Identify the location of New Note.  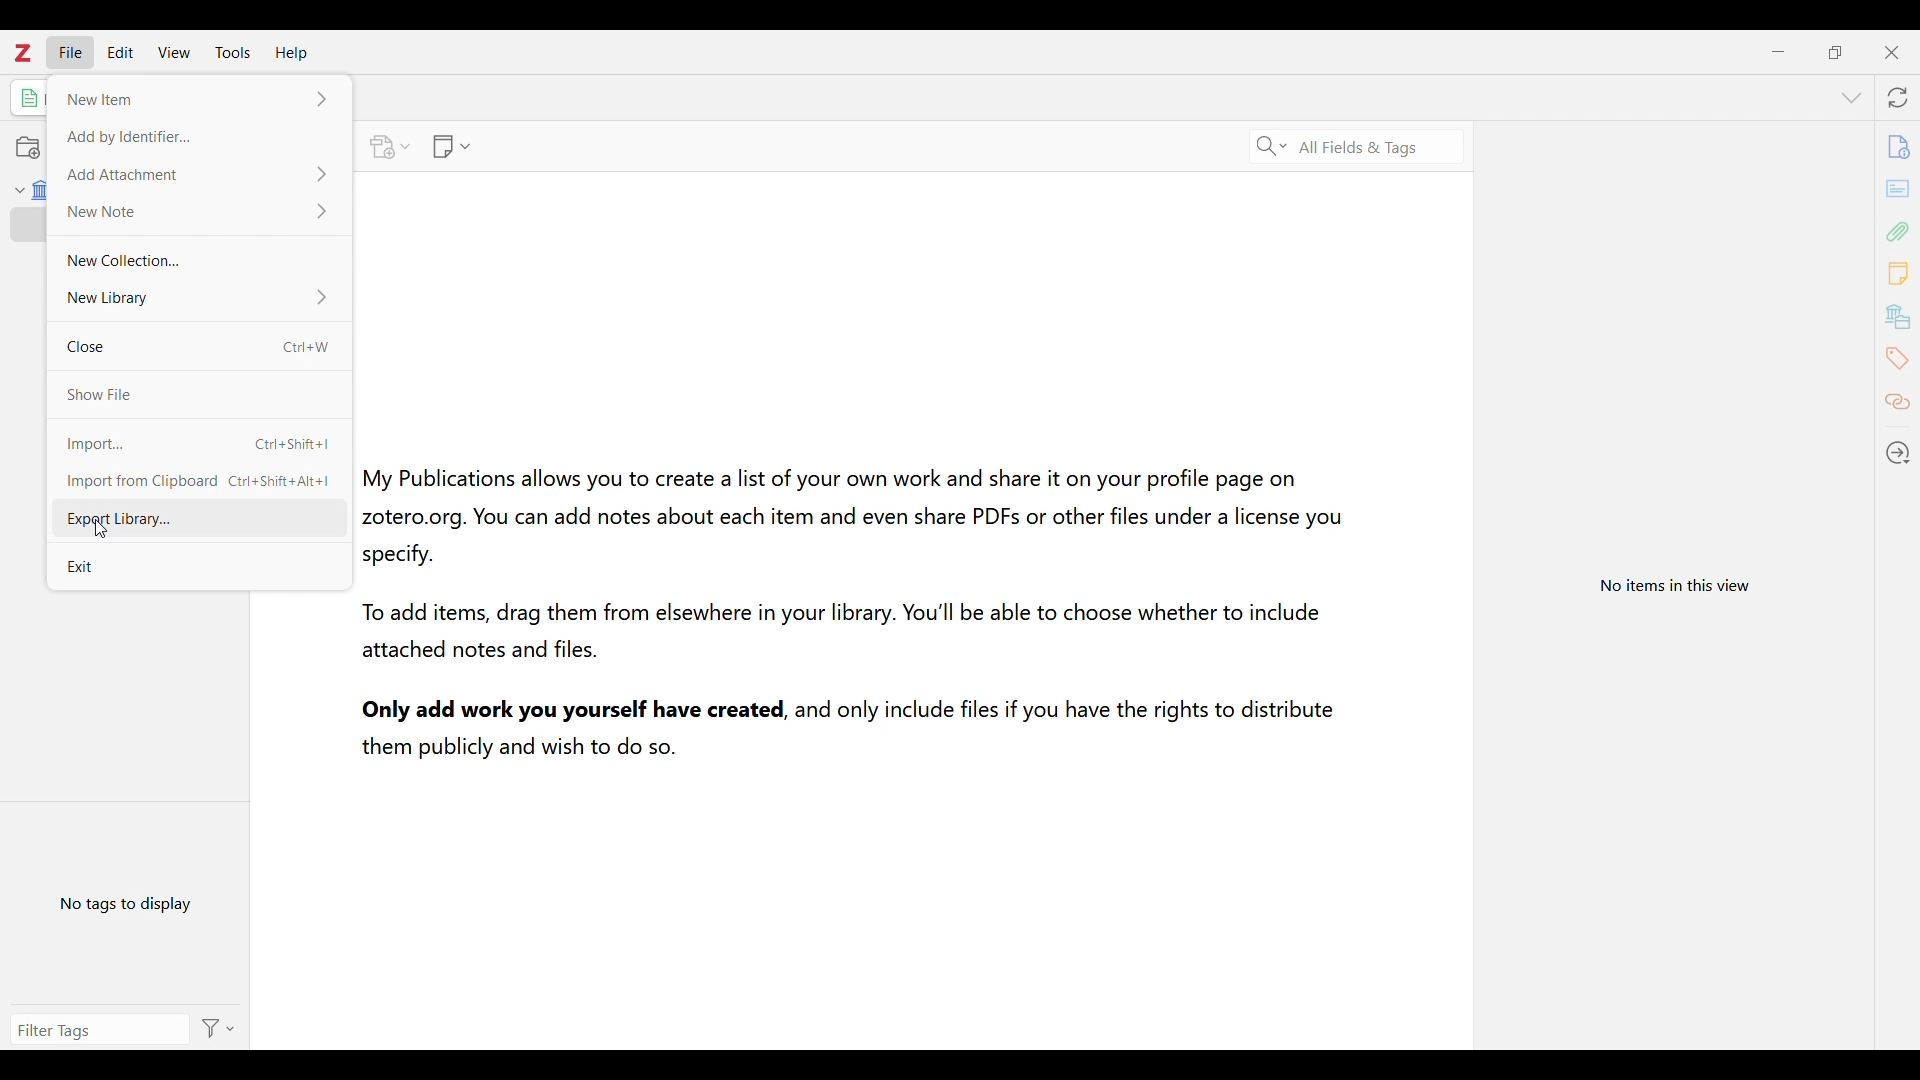
(201, 211).